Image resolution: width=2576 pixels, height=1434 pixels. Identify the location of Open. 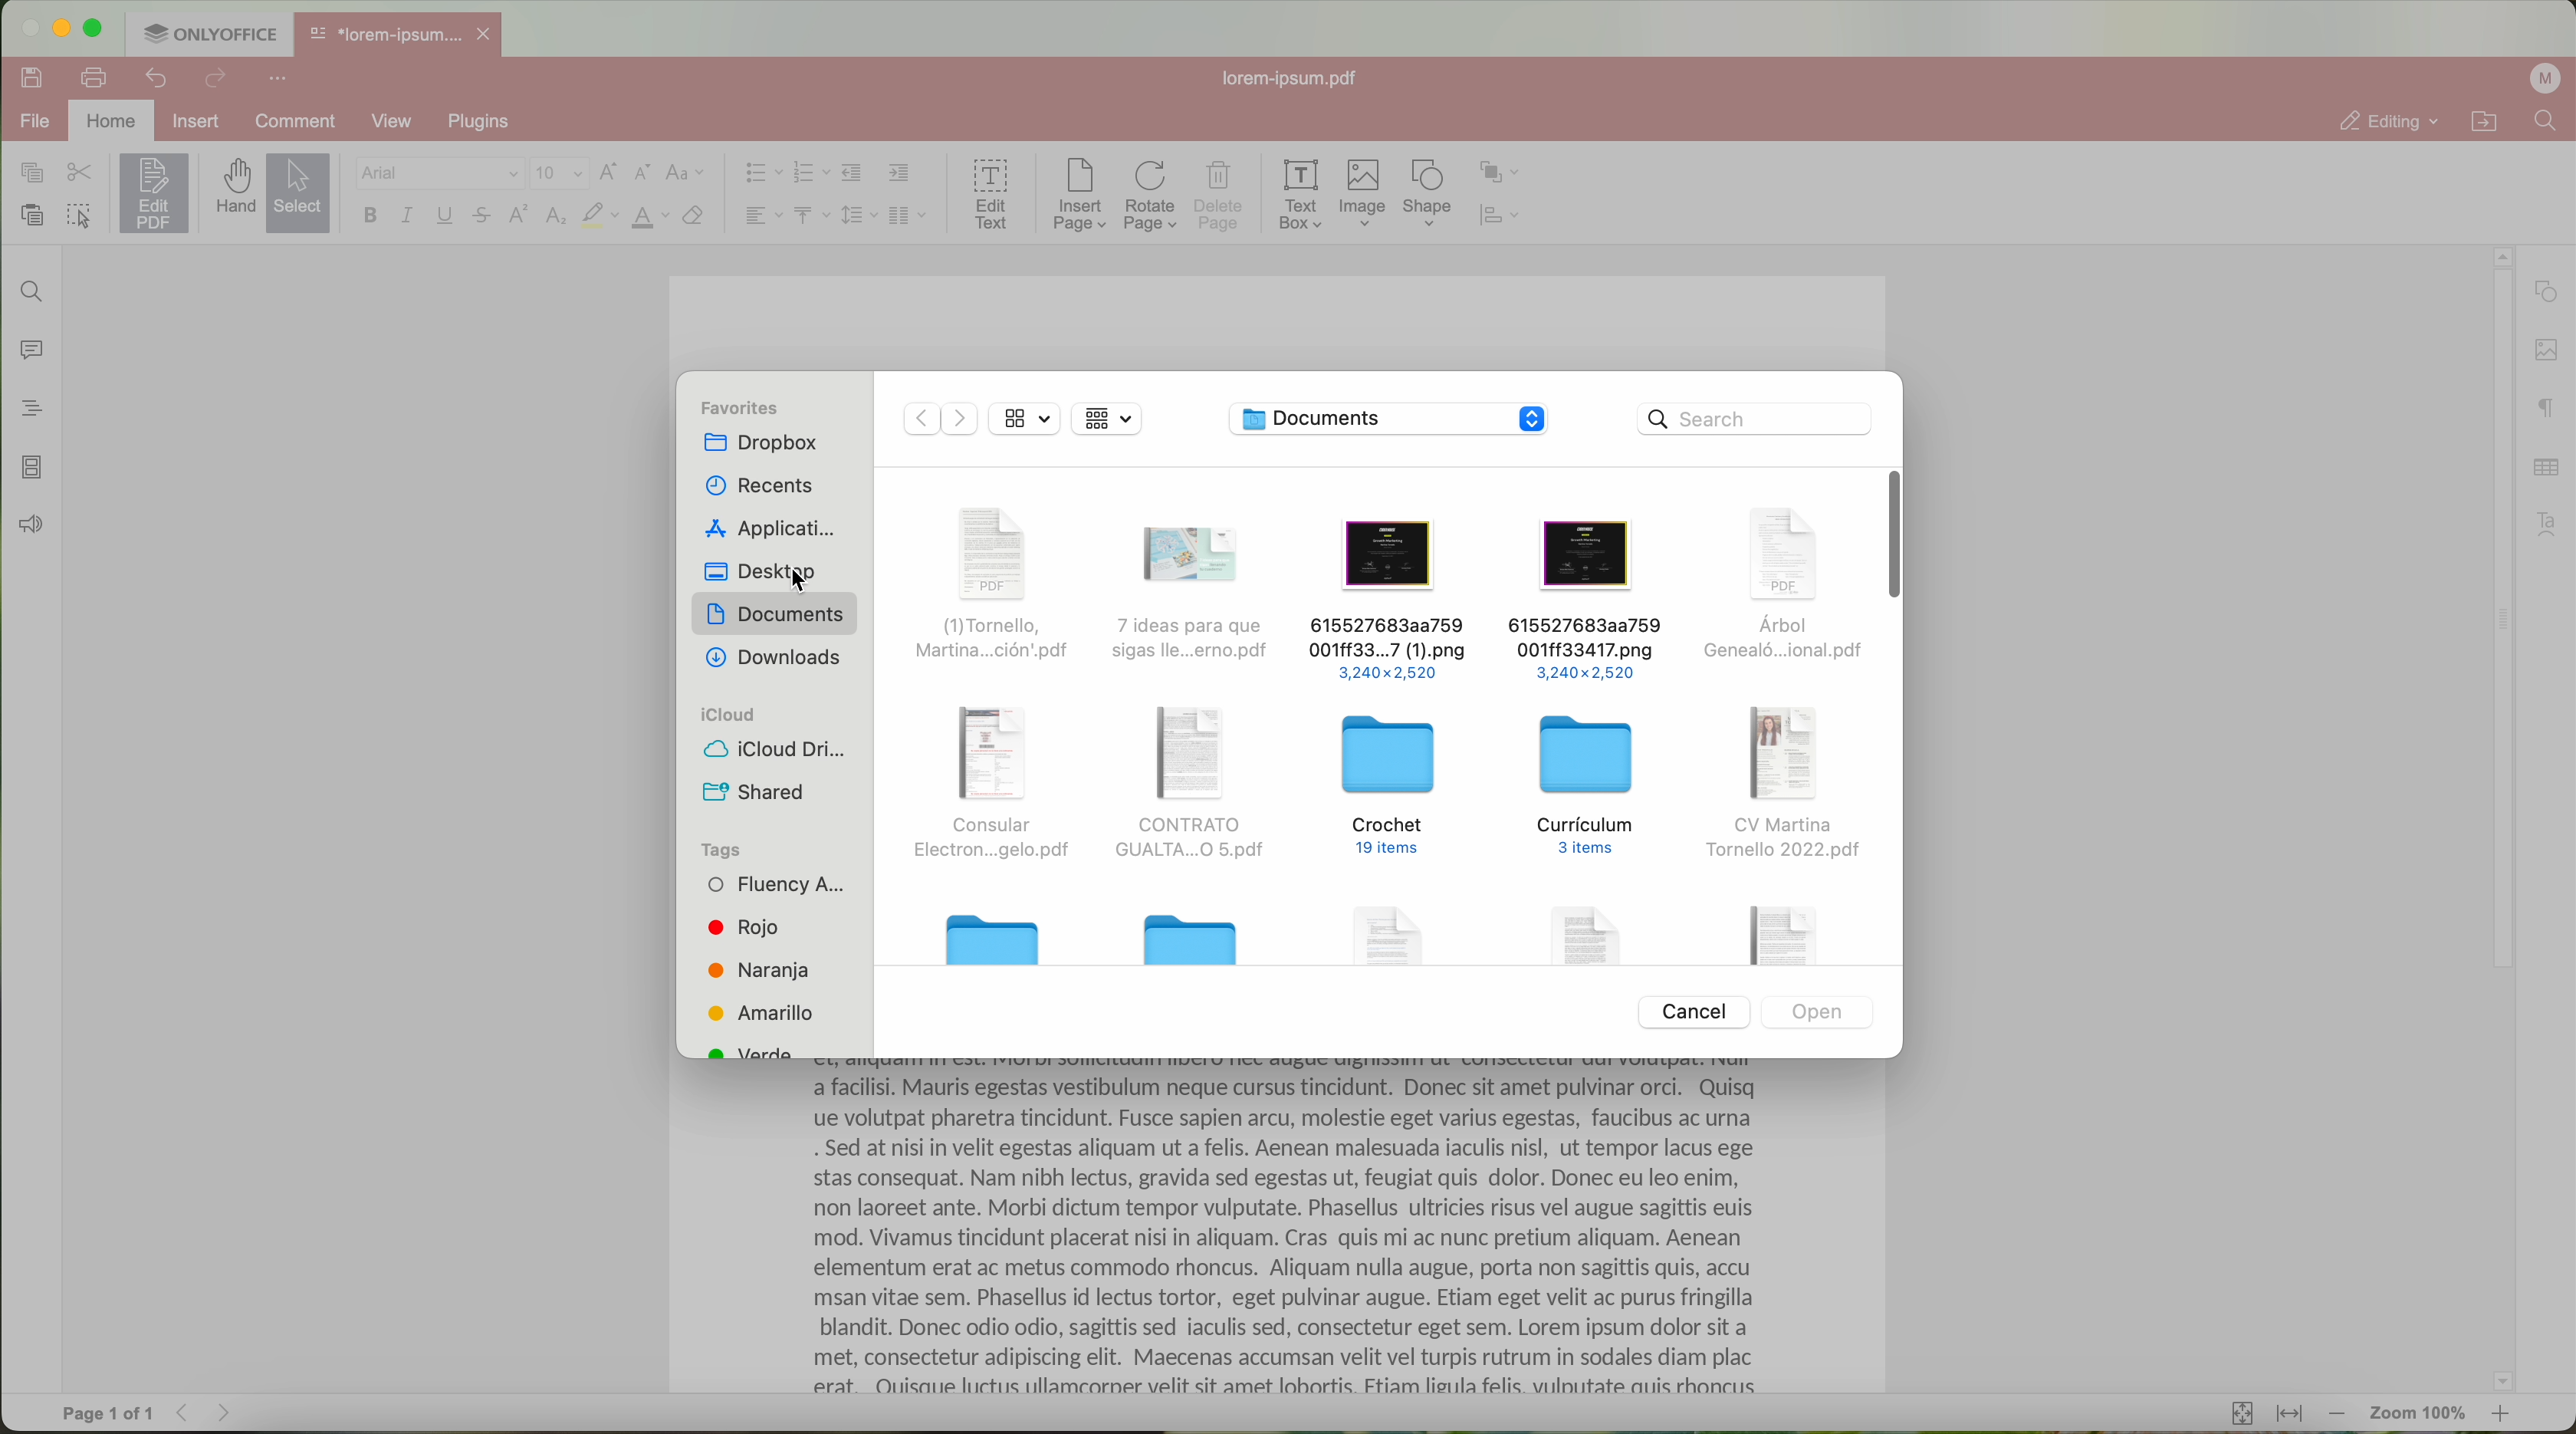
(1817, 1010).